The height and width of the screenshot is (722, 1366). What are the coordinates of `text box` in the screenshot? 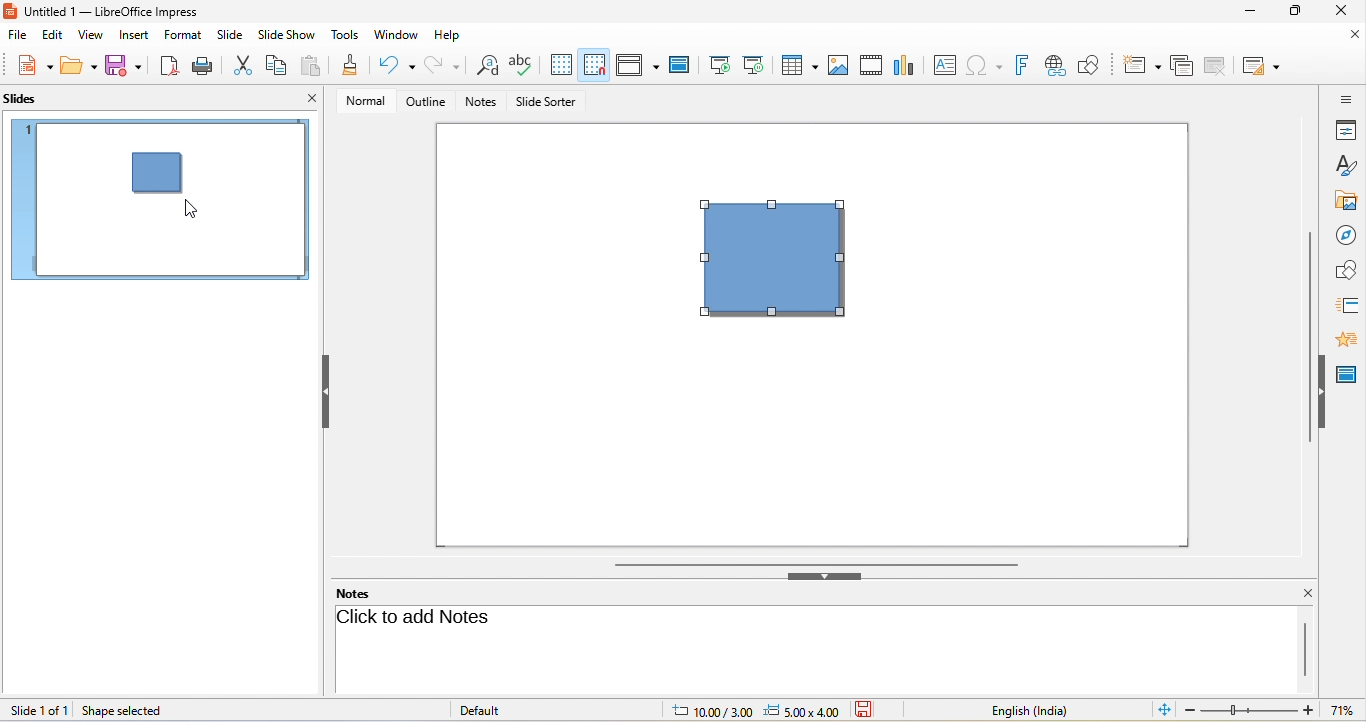 It's located at (944, 64).